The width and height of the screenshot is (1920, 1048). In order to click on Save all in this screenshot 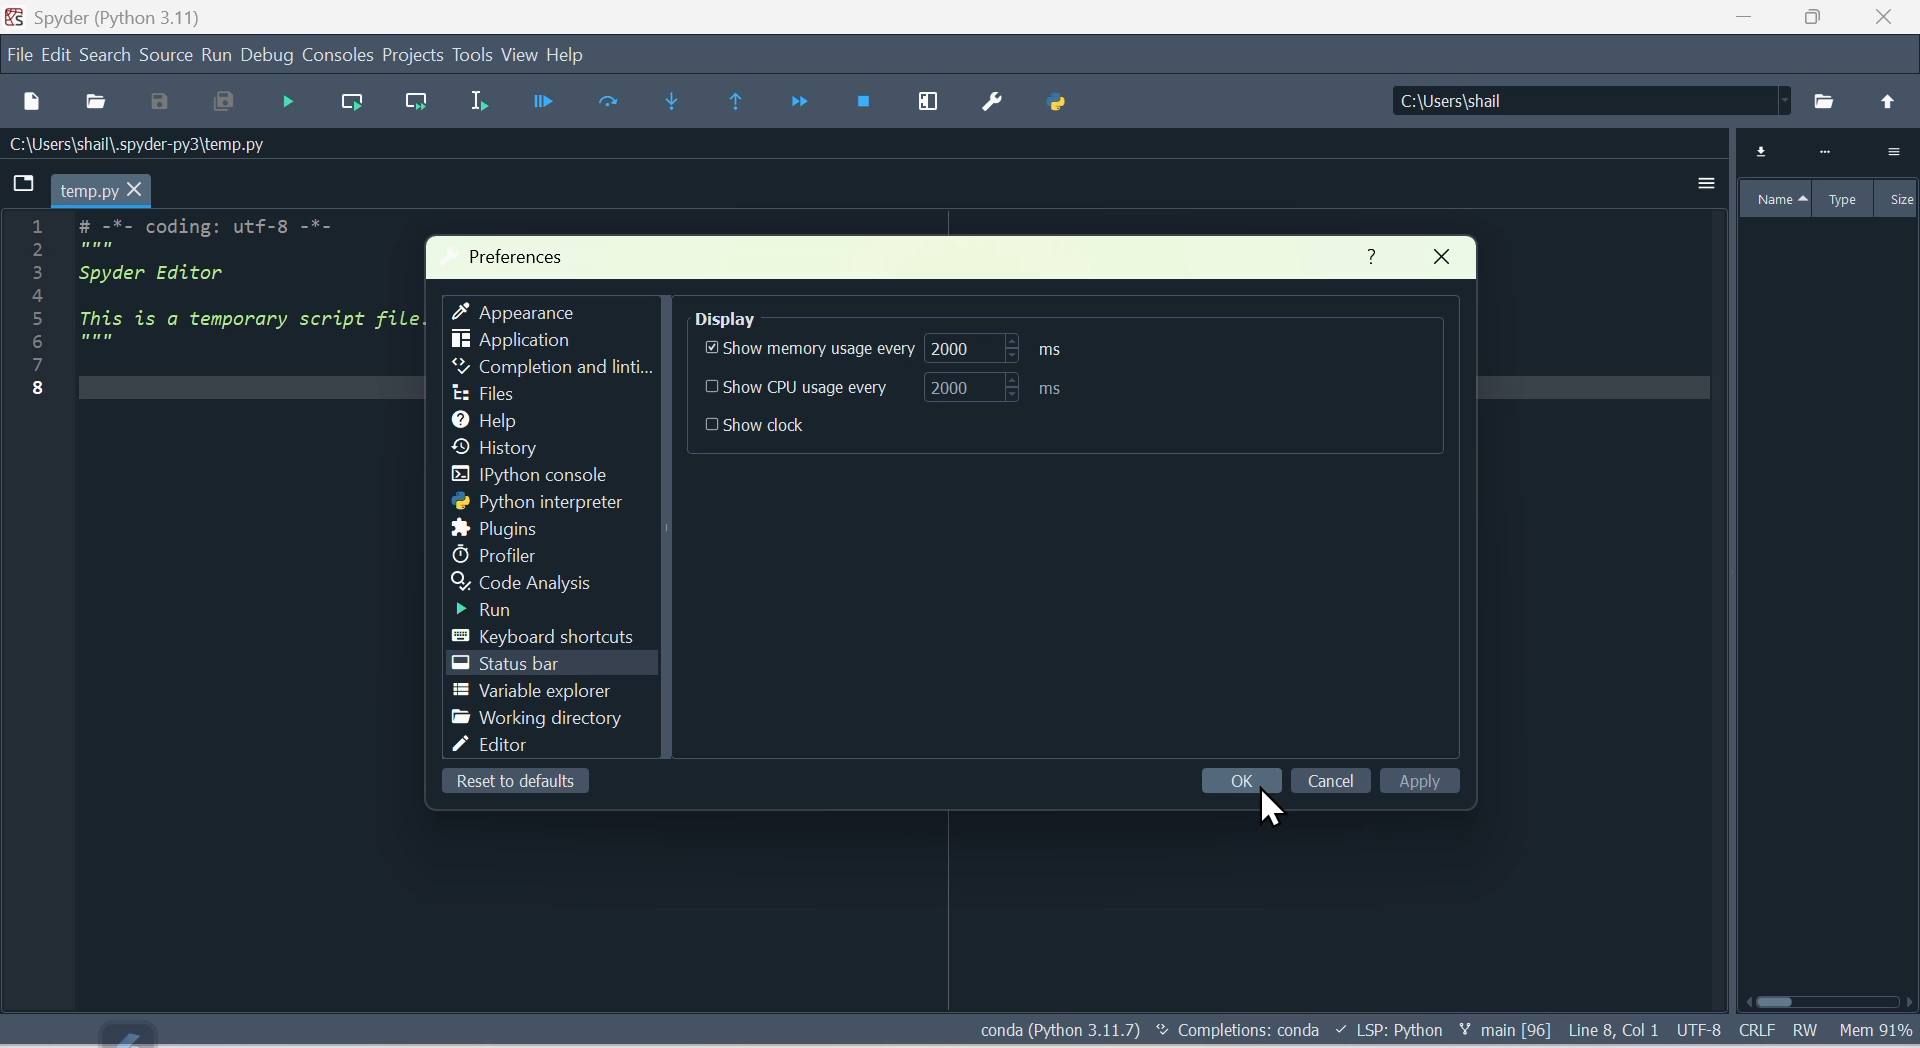, I will do `click(219, 103)`.